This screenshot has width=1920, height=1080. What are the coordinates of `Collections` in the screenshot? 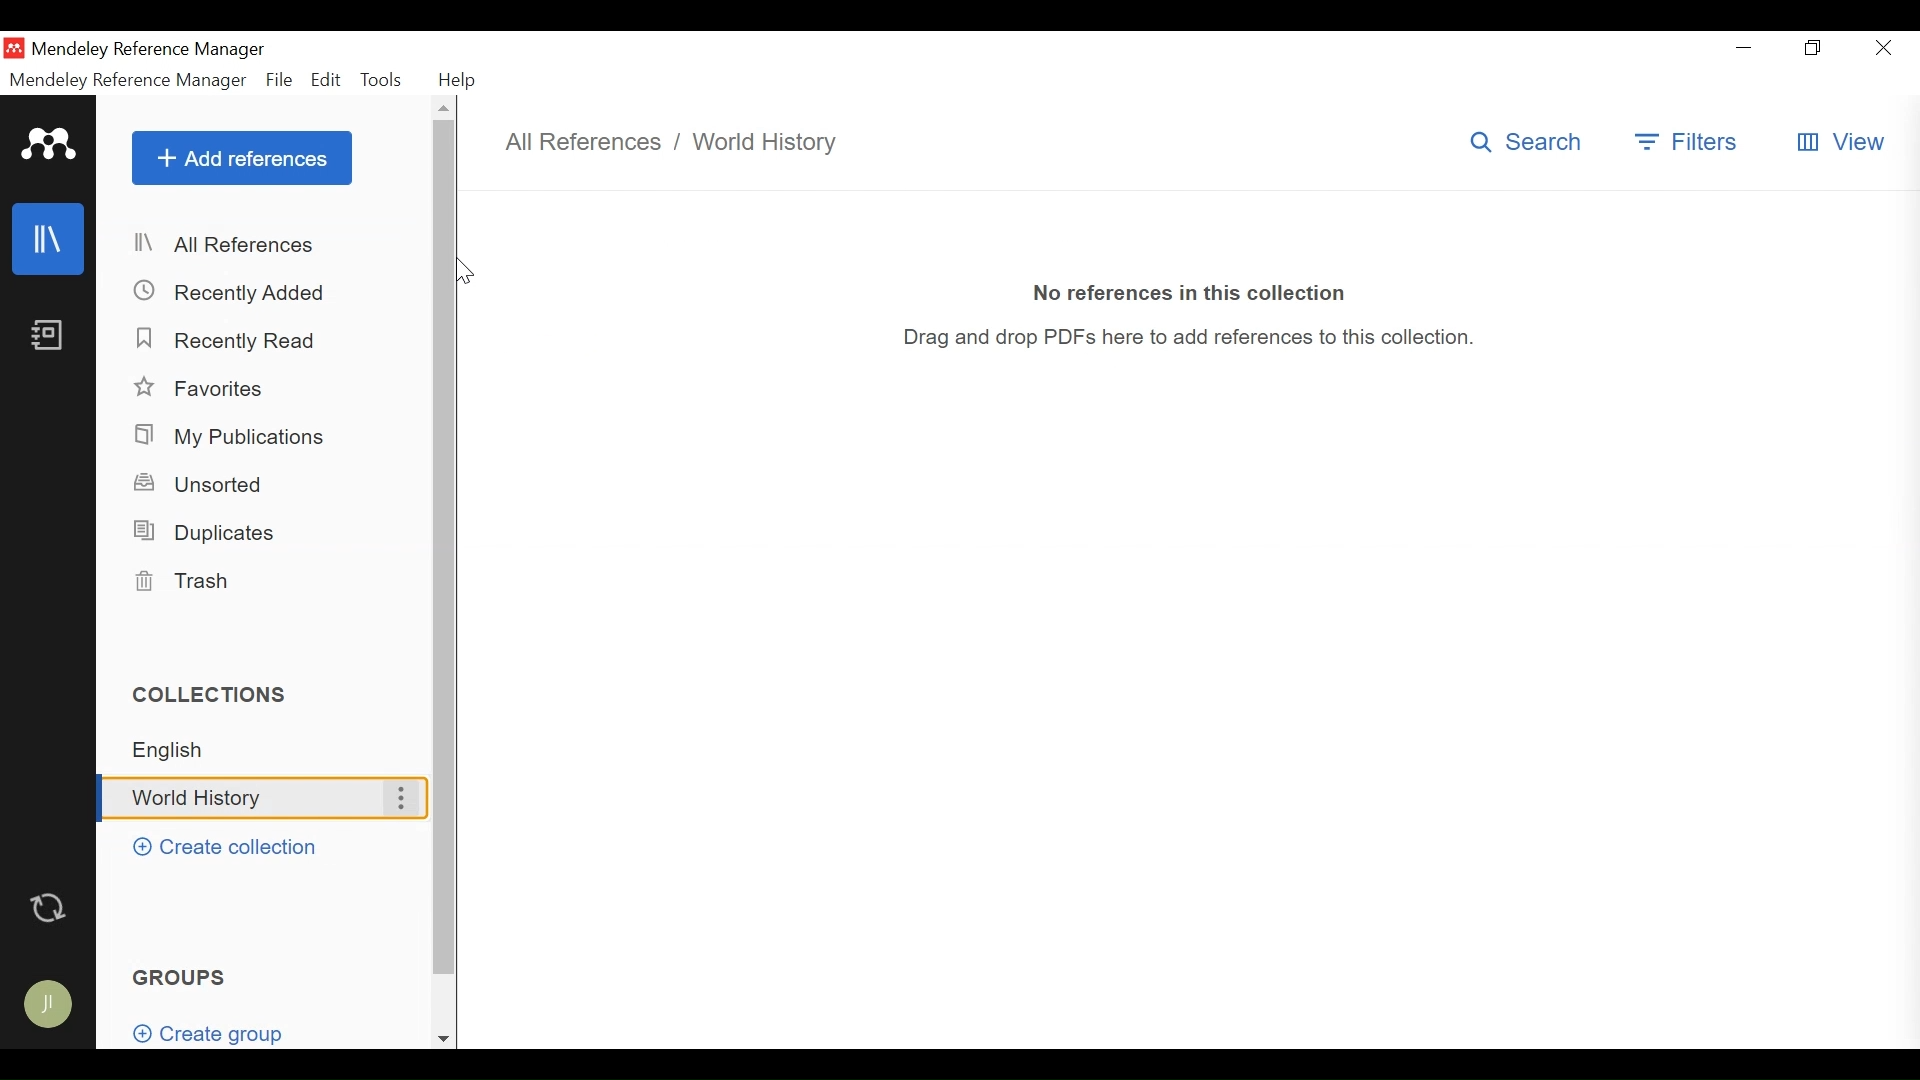 It's located at (219, 694).